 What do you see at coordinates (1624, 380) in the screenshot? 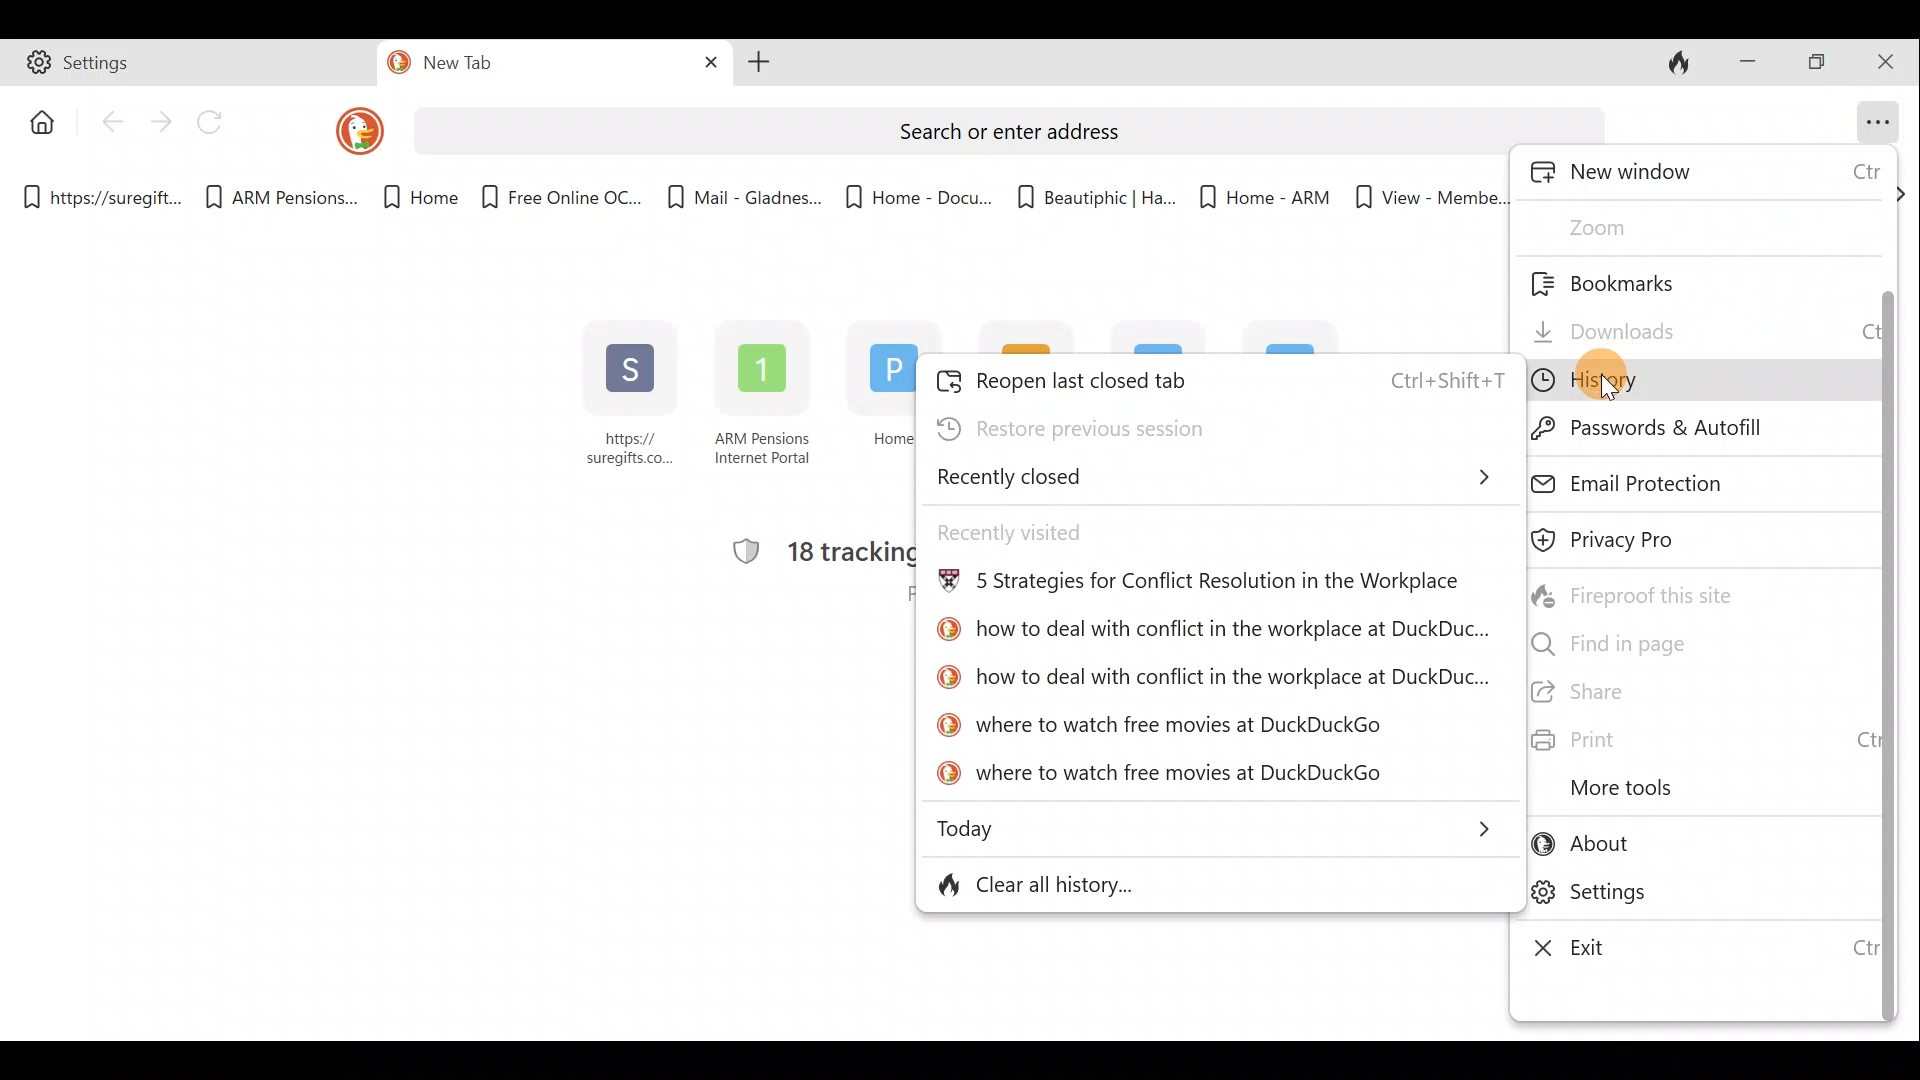
I see `Cursor` at bounding box center [1624, 380].